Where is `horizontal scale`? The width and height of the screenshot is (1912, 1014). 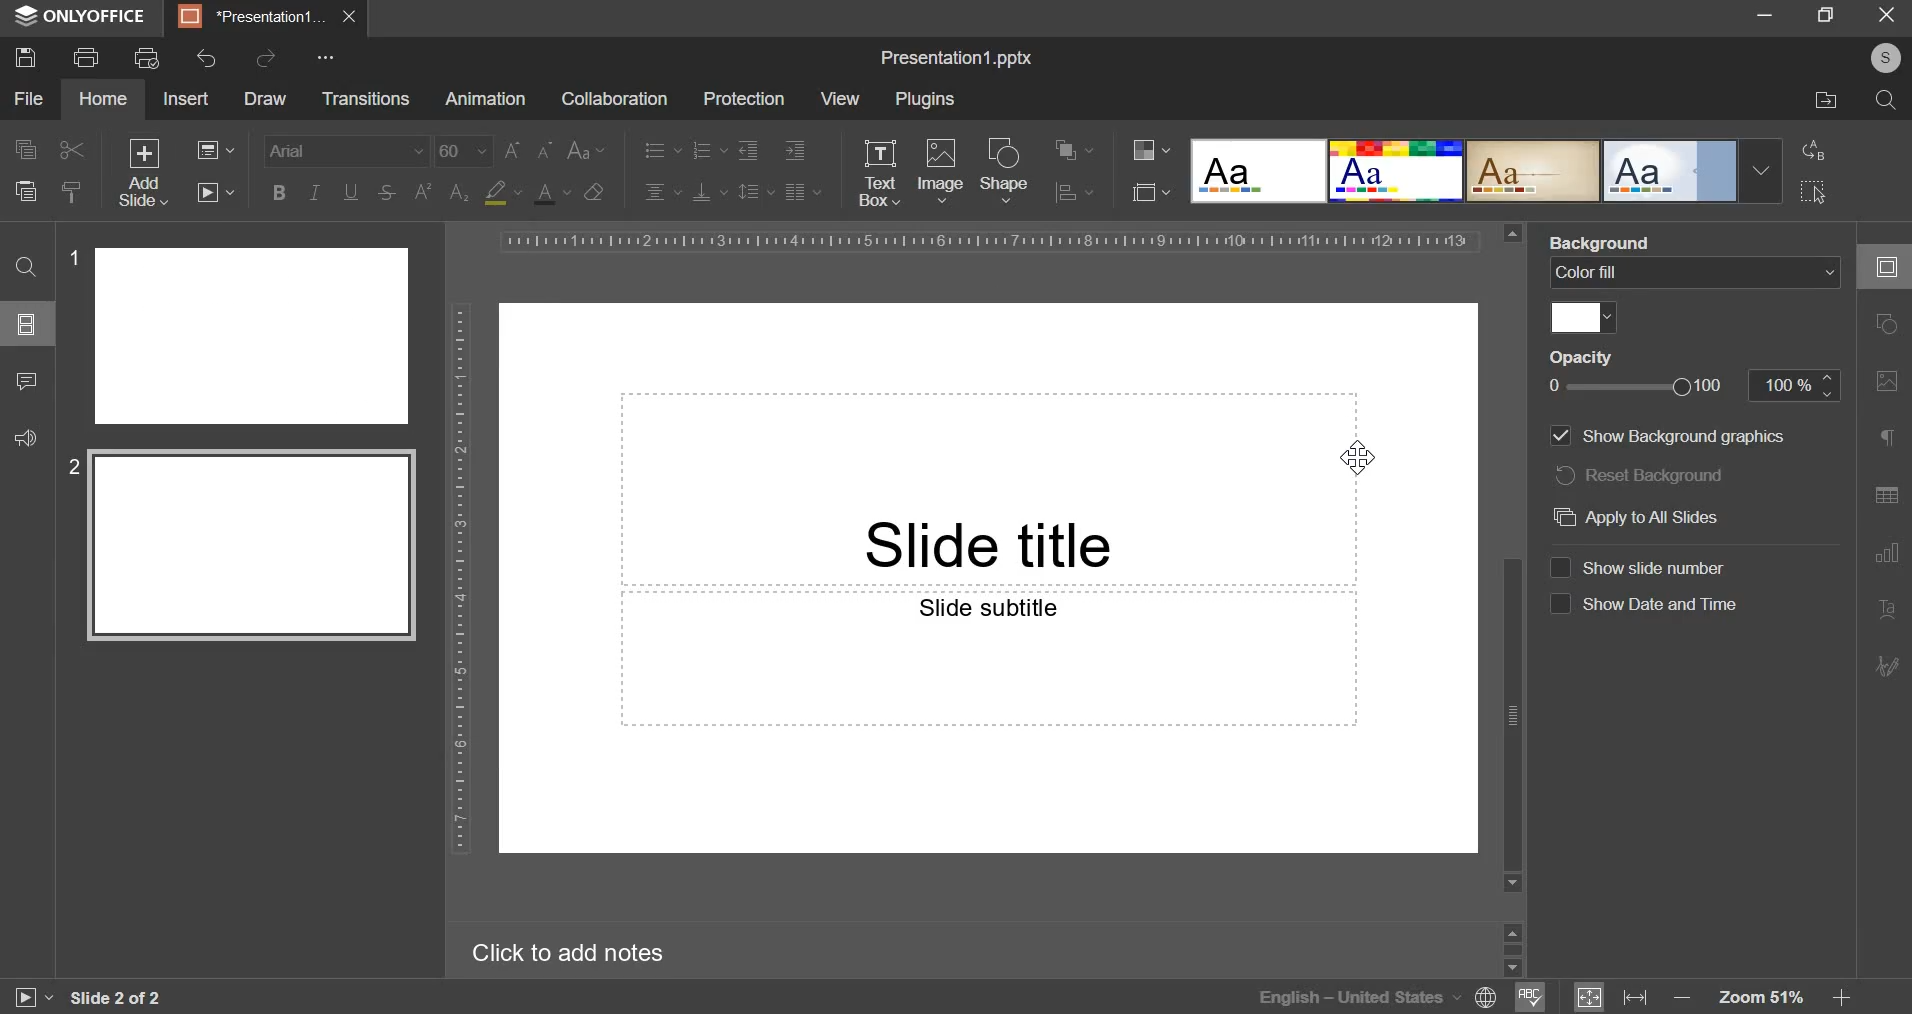 horizontal scale is located at coordinates (987, 241).